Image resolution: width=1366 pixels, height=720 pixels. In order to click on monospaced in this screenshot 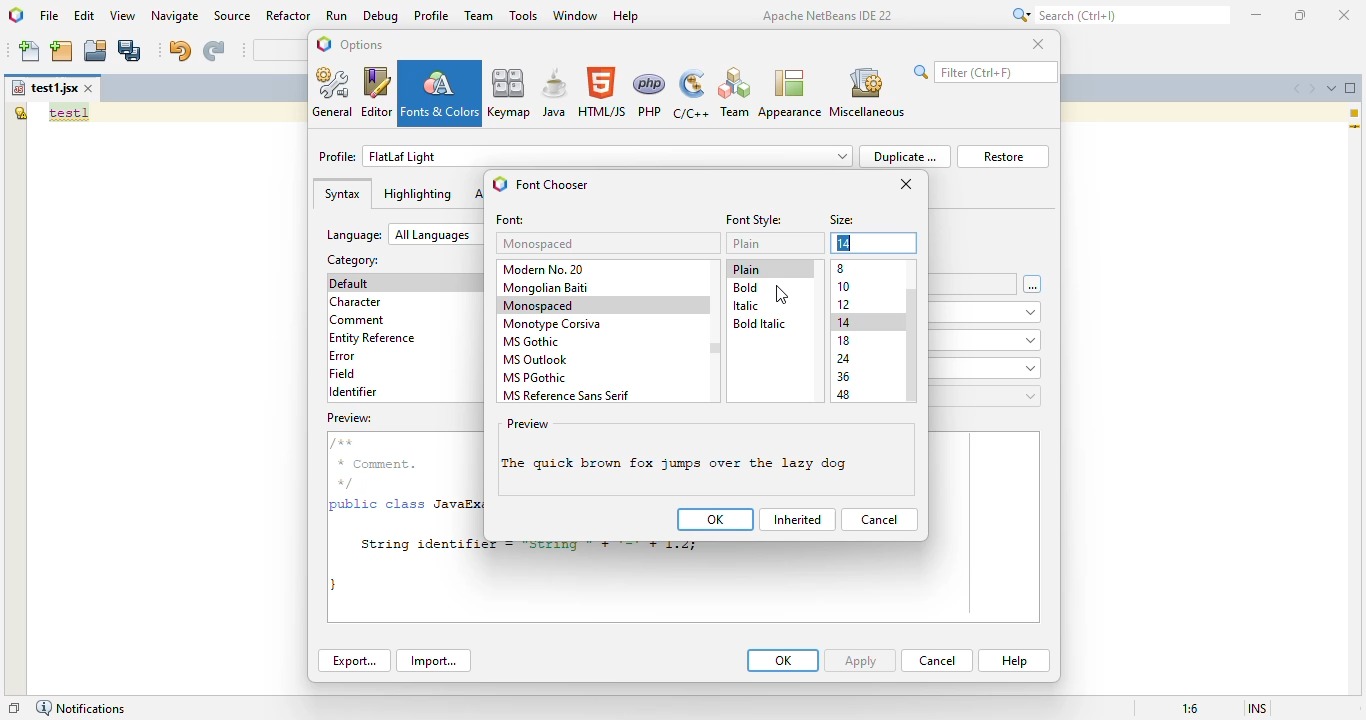, I will do `click(539, 305)`.